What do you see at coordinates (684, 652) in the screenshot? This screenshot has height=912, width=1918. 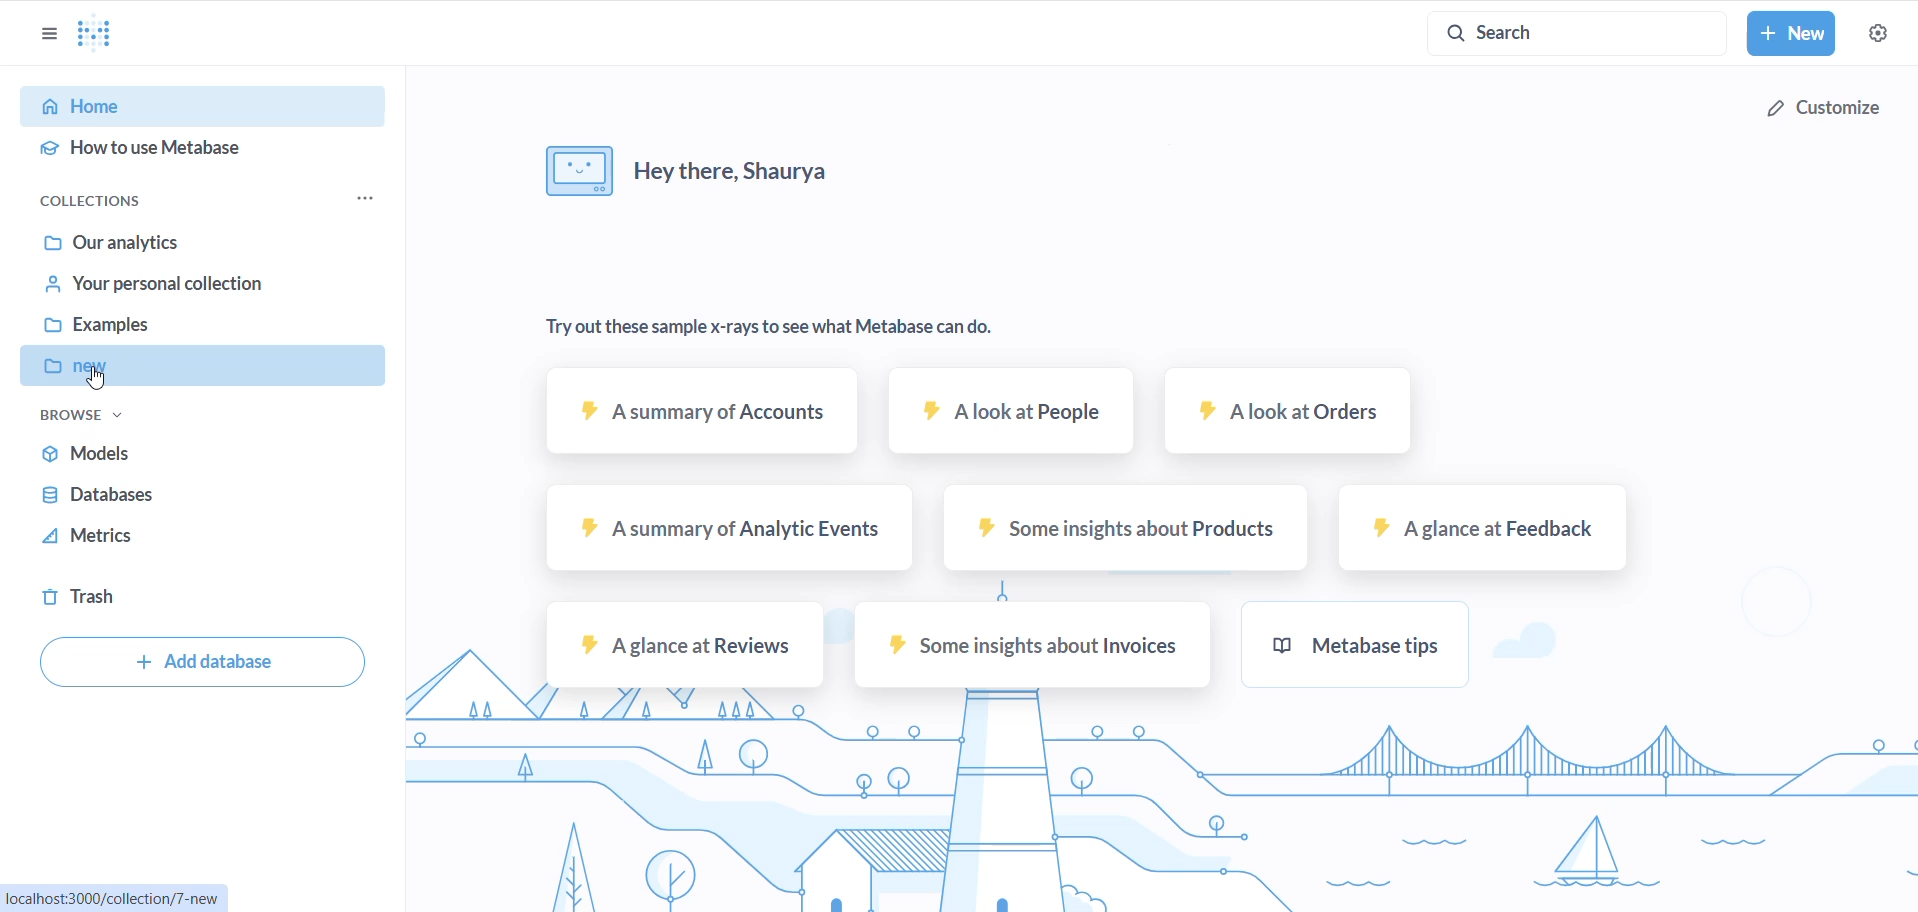 I see `A glance at reviews` at bounding box center [684, 652].